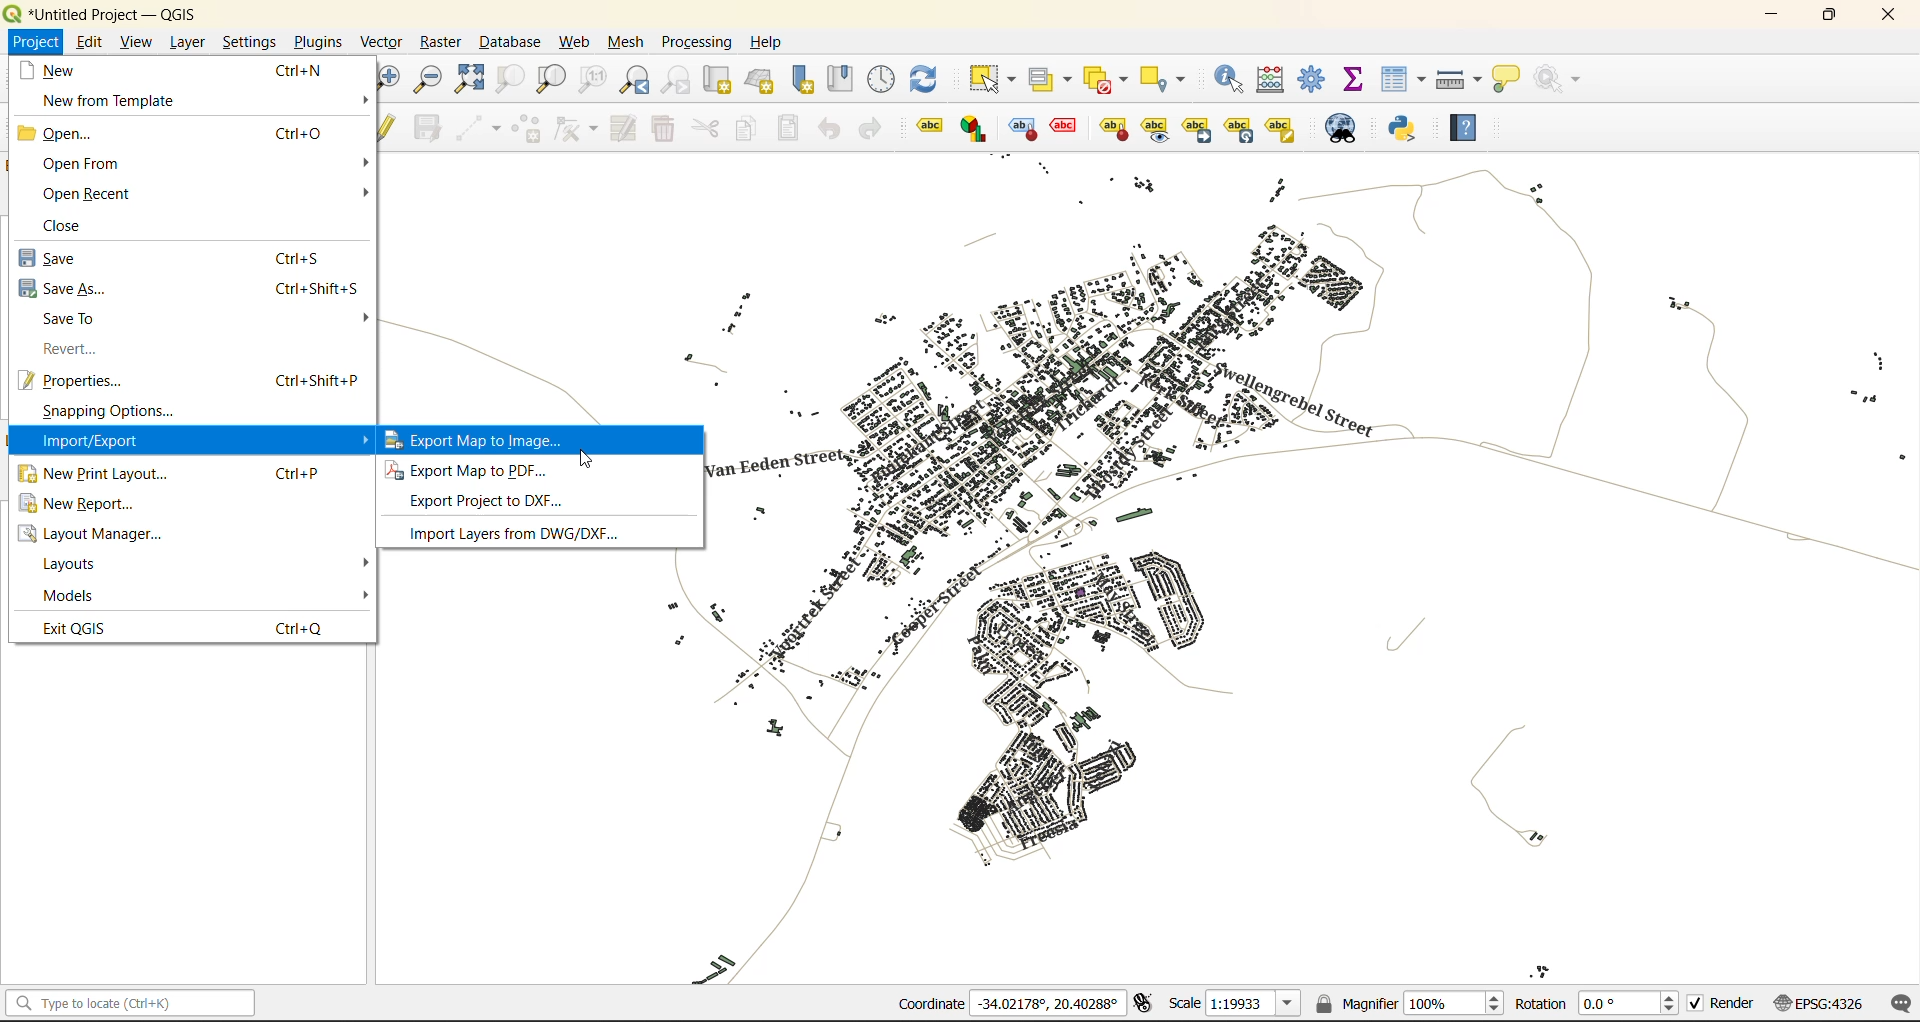 Image resolution: width=1920 pixels, height=1022 pixels. I want to click on calculator, so click(1274, 80).